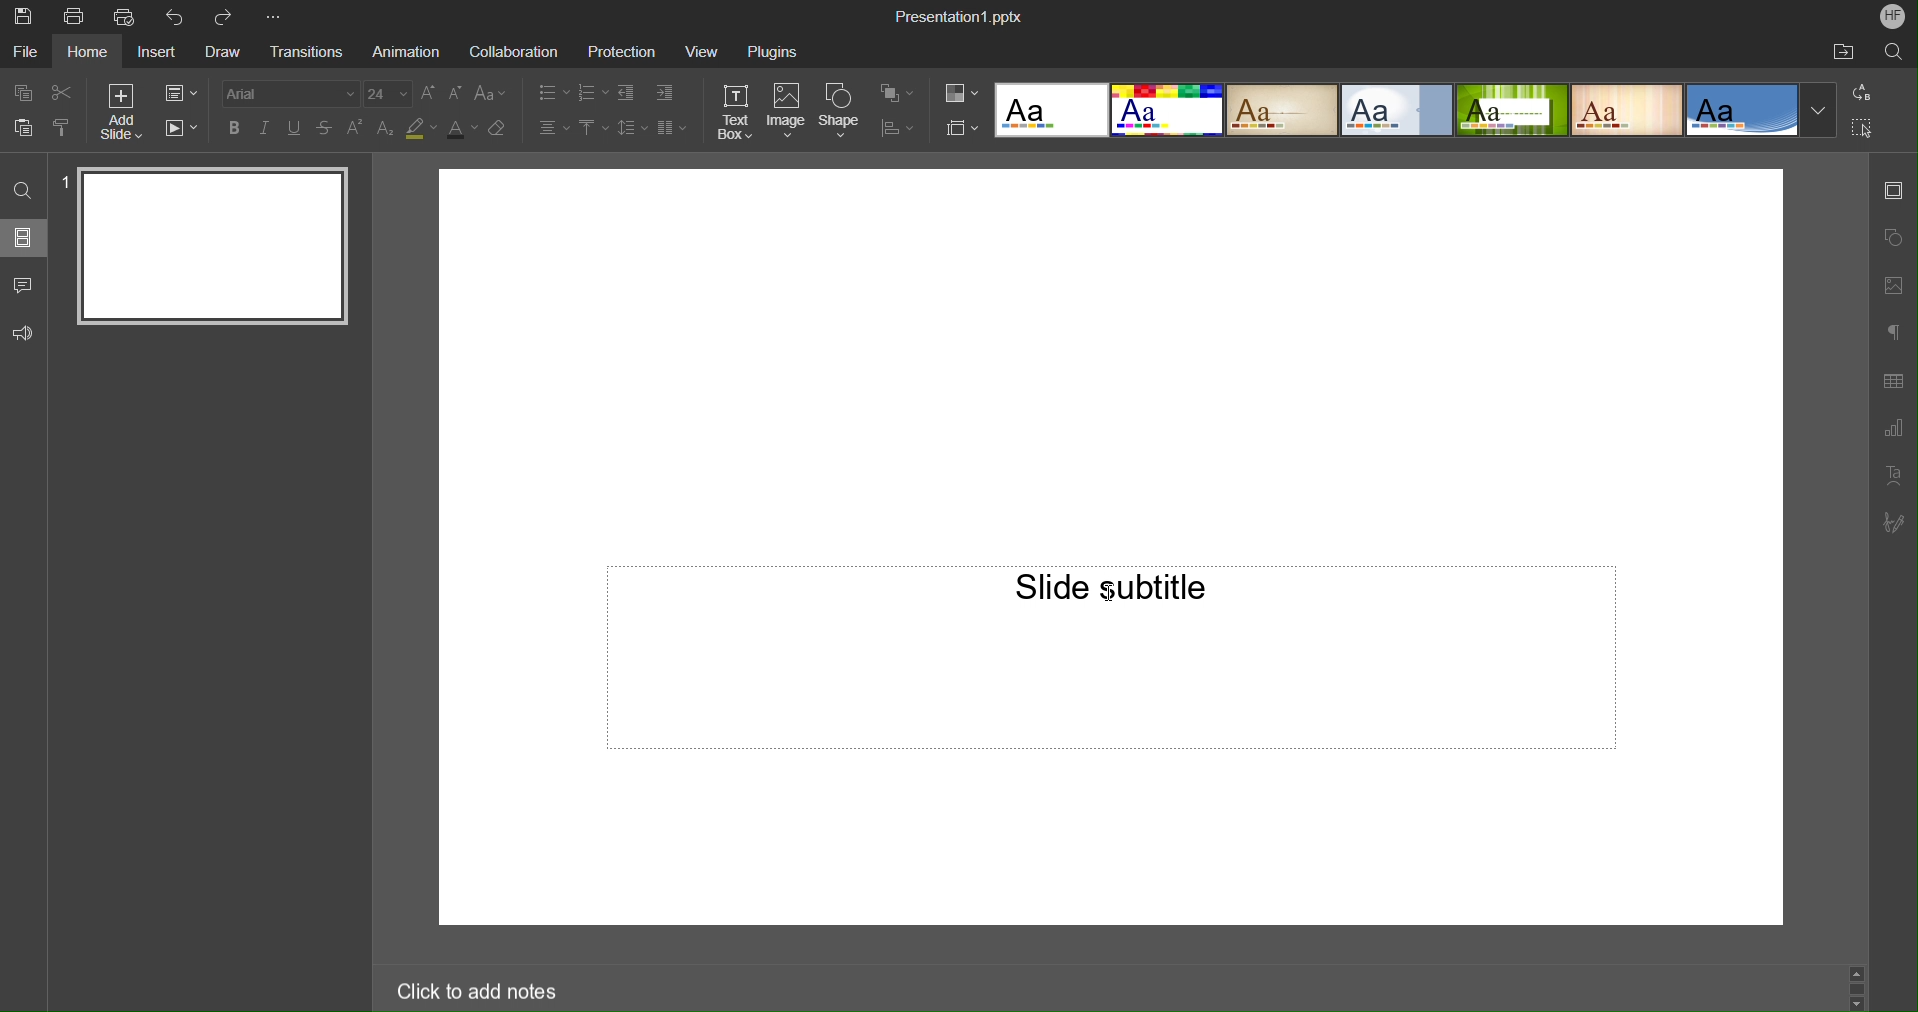  Describe the element at coordinates (1842, 51) in the screenshot. I see `Open File Location` at that location.